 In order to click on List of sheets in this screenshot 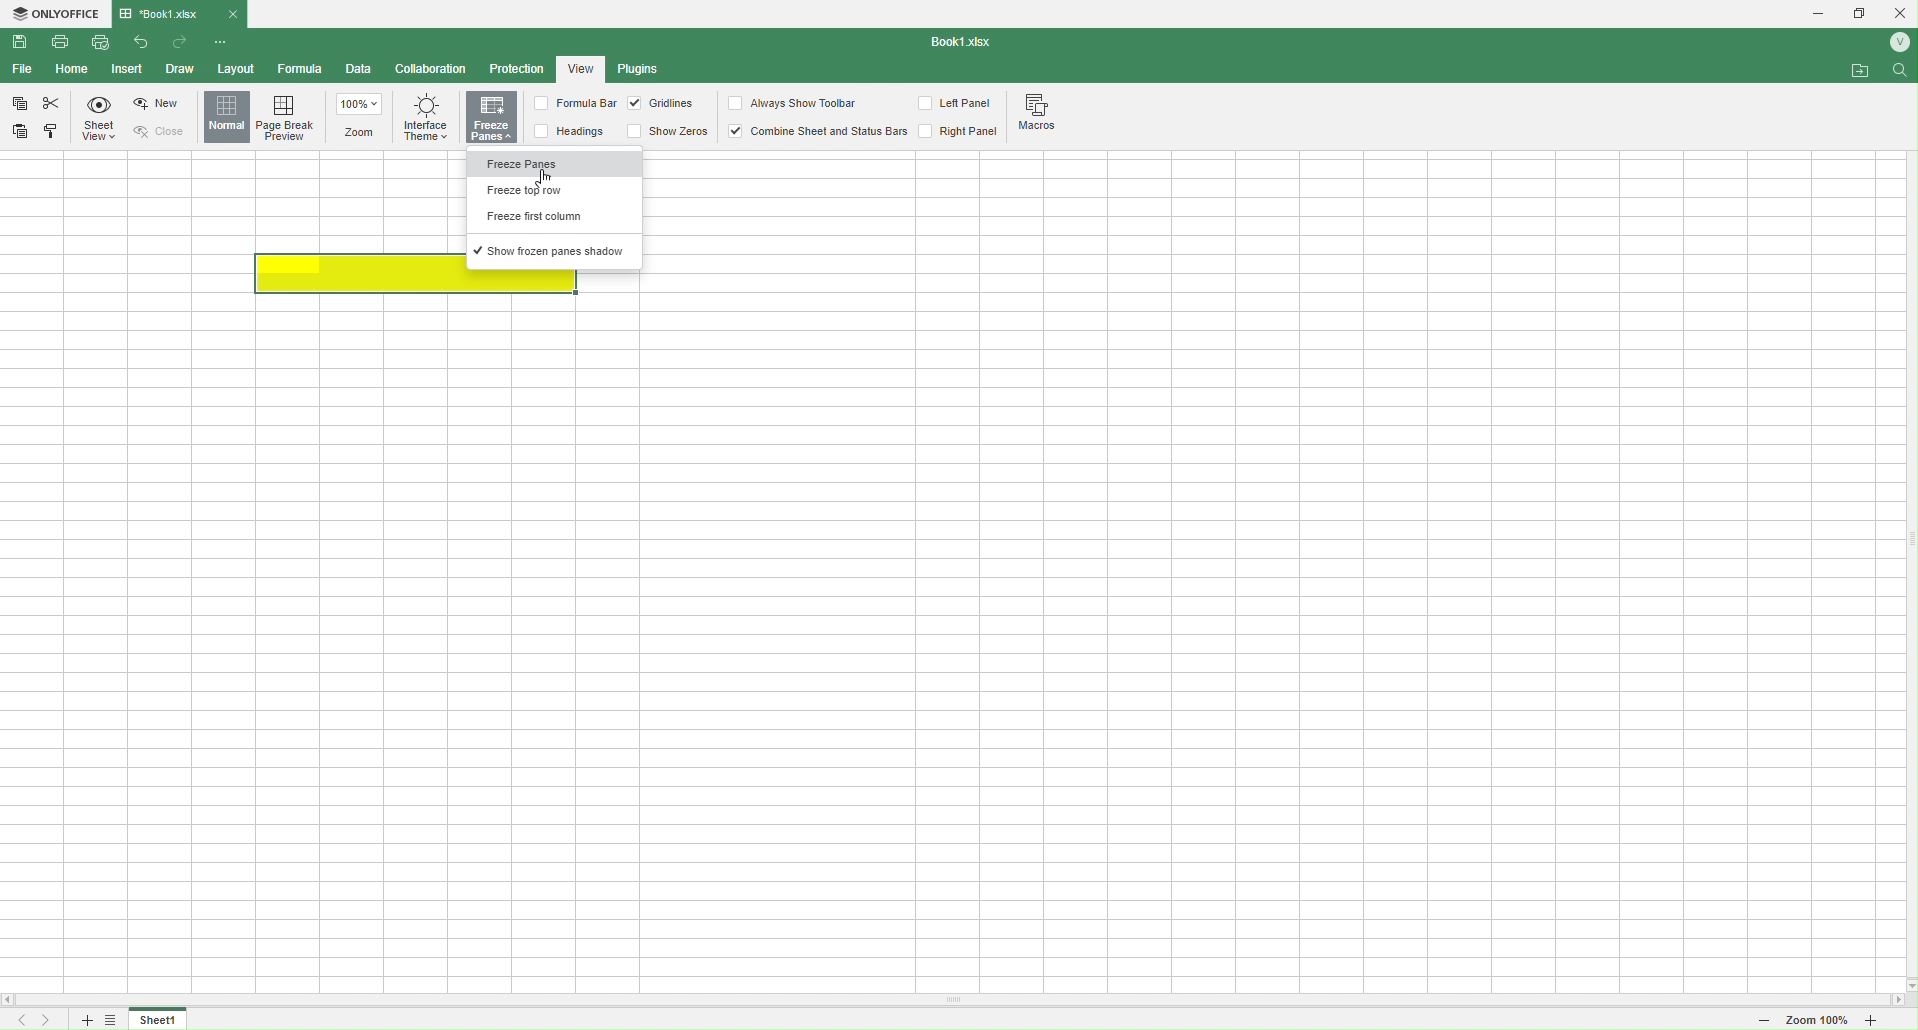, I will do `click(116, 1020)`.